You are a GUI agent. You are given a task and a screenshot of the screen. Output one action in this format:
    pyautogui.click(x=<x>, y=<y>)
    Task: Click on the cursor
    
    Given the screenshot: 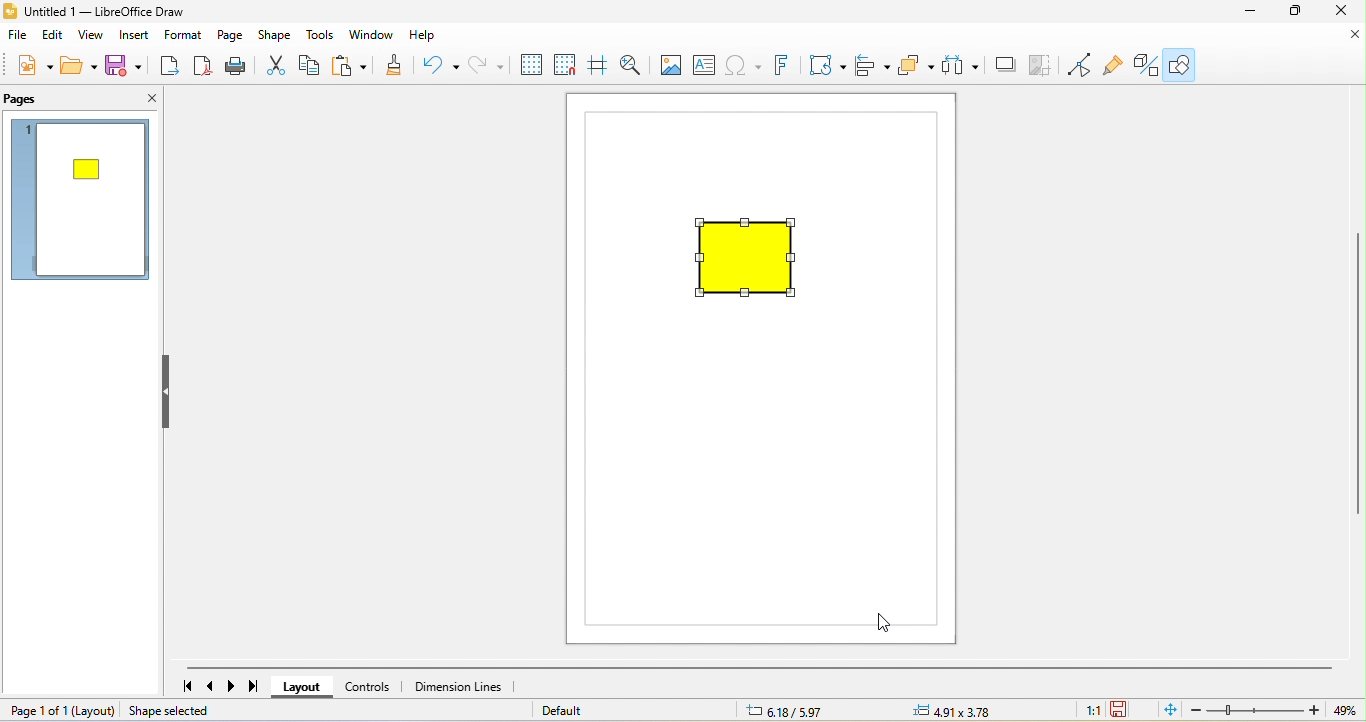 What is the action you would take?
    pyautogui.click(x=881, y=623)
    